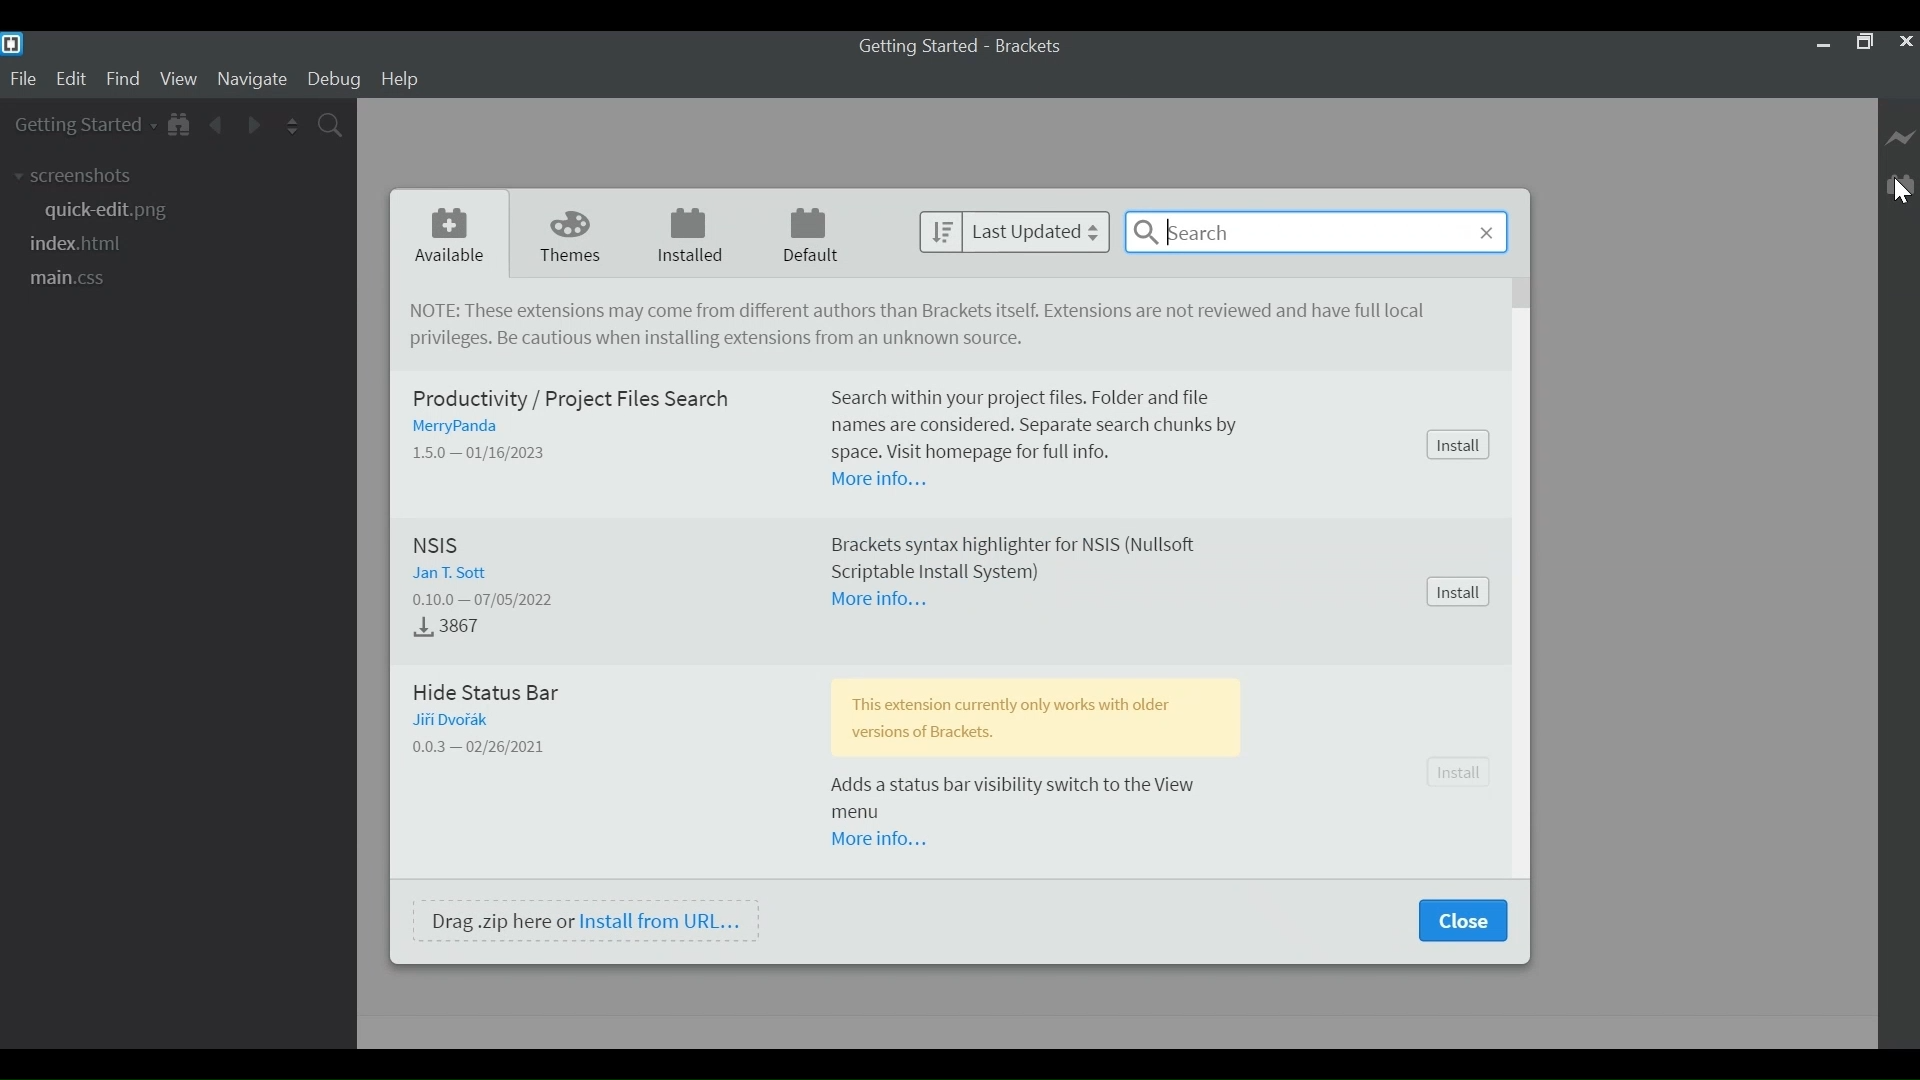 Image resolution: width=1920 pixels, height=1080 pixels. I want to click on Split the Editor Vertically or Horizontally, so click(292, 127).